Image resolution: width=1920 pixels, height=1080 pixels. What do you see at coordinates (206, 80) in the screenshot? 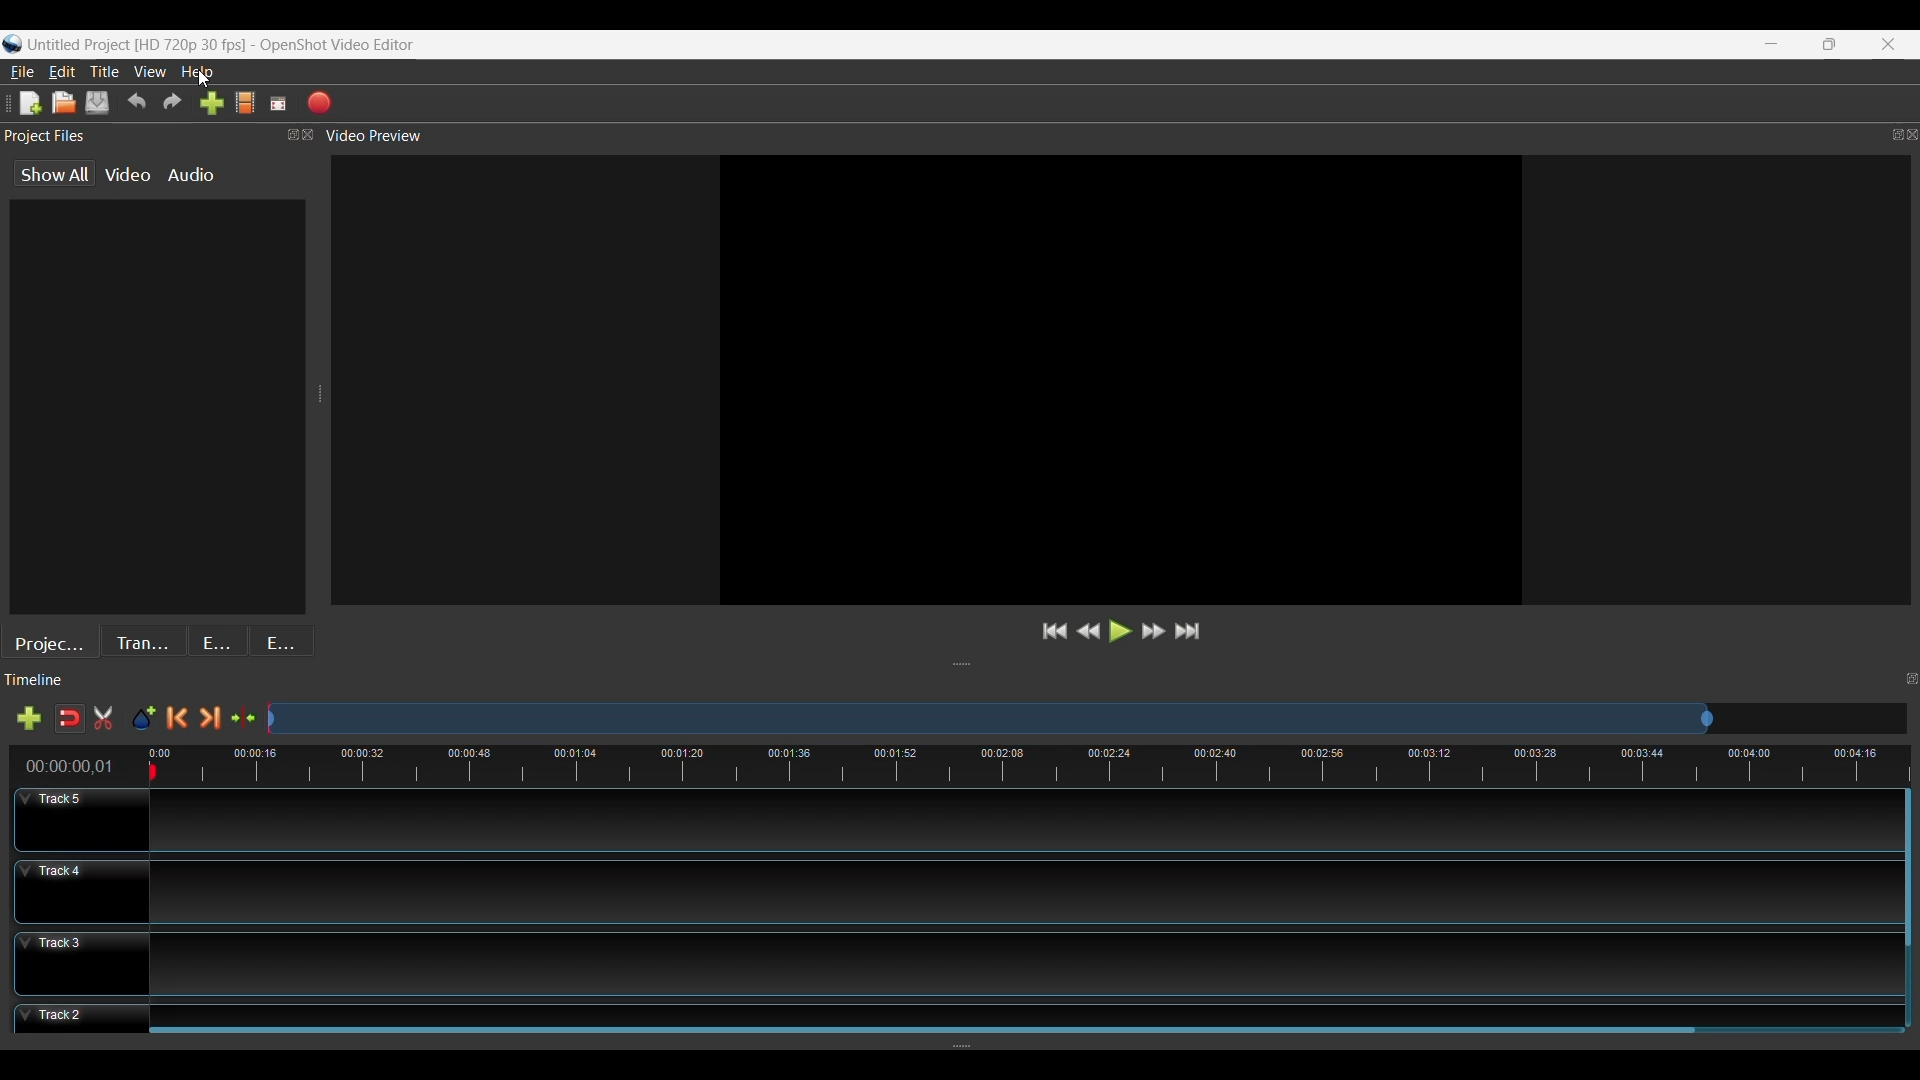
I see `Cursor` at bounding box center [206, 80].